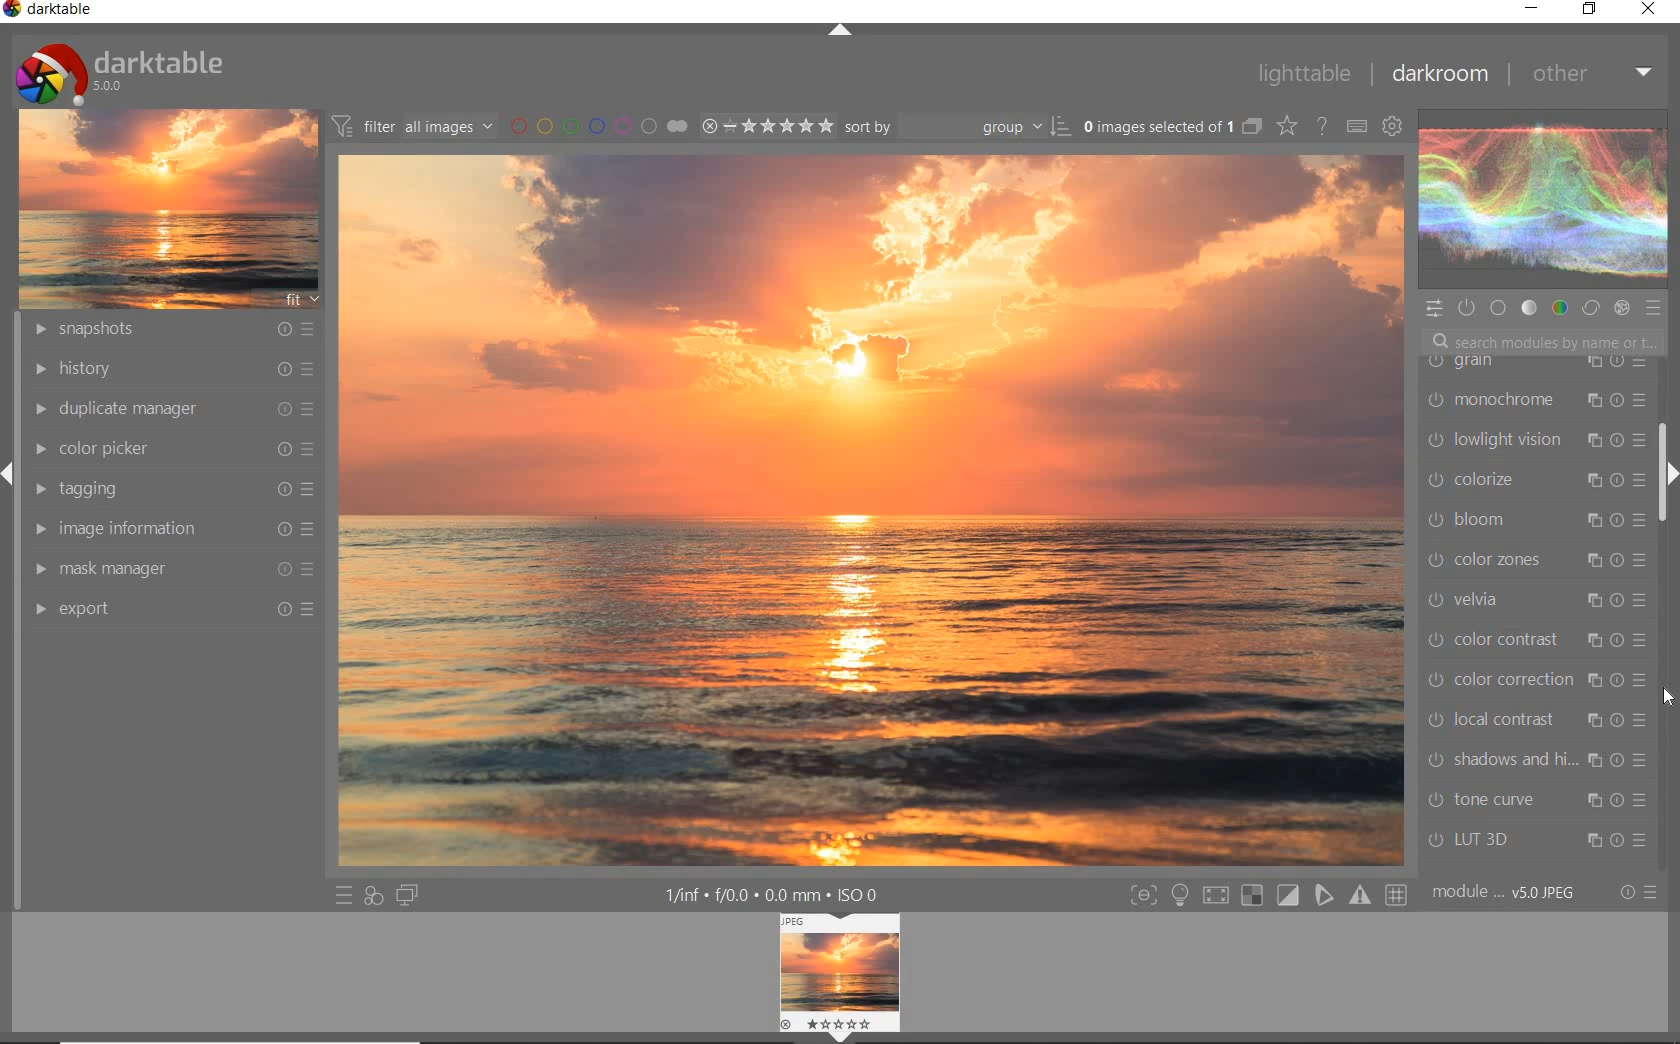 This screenshot has height=1044, width=1680. I want to click on TOGGLE MODE, so click(1268, 895).